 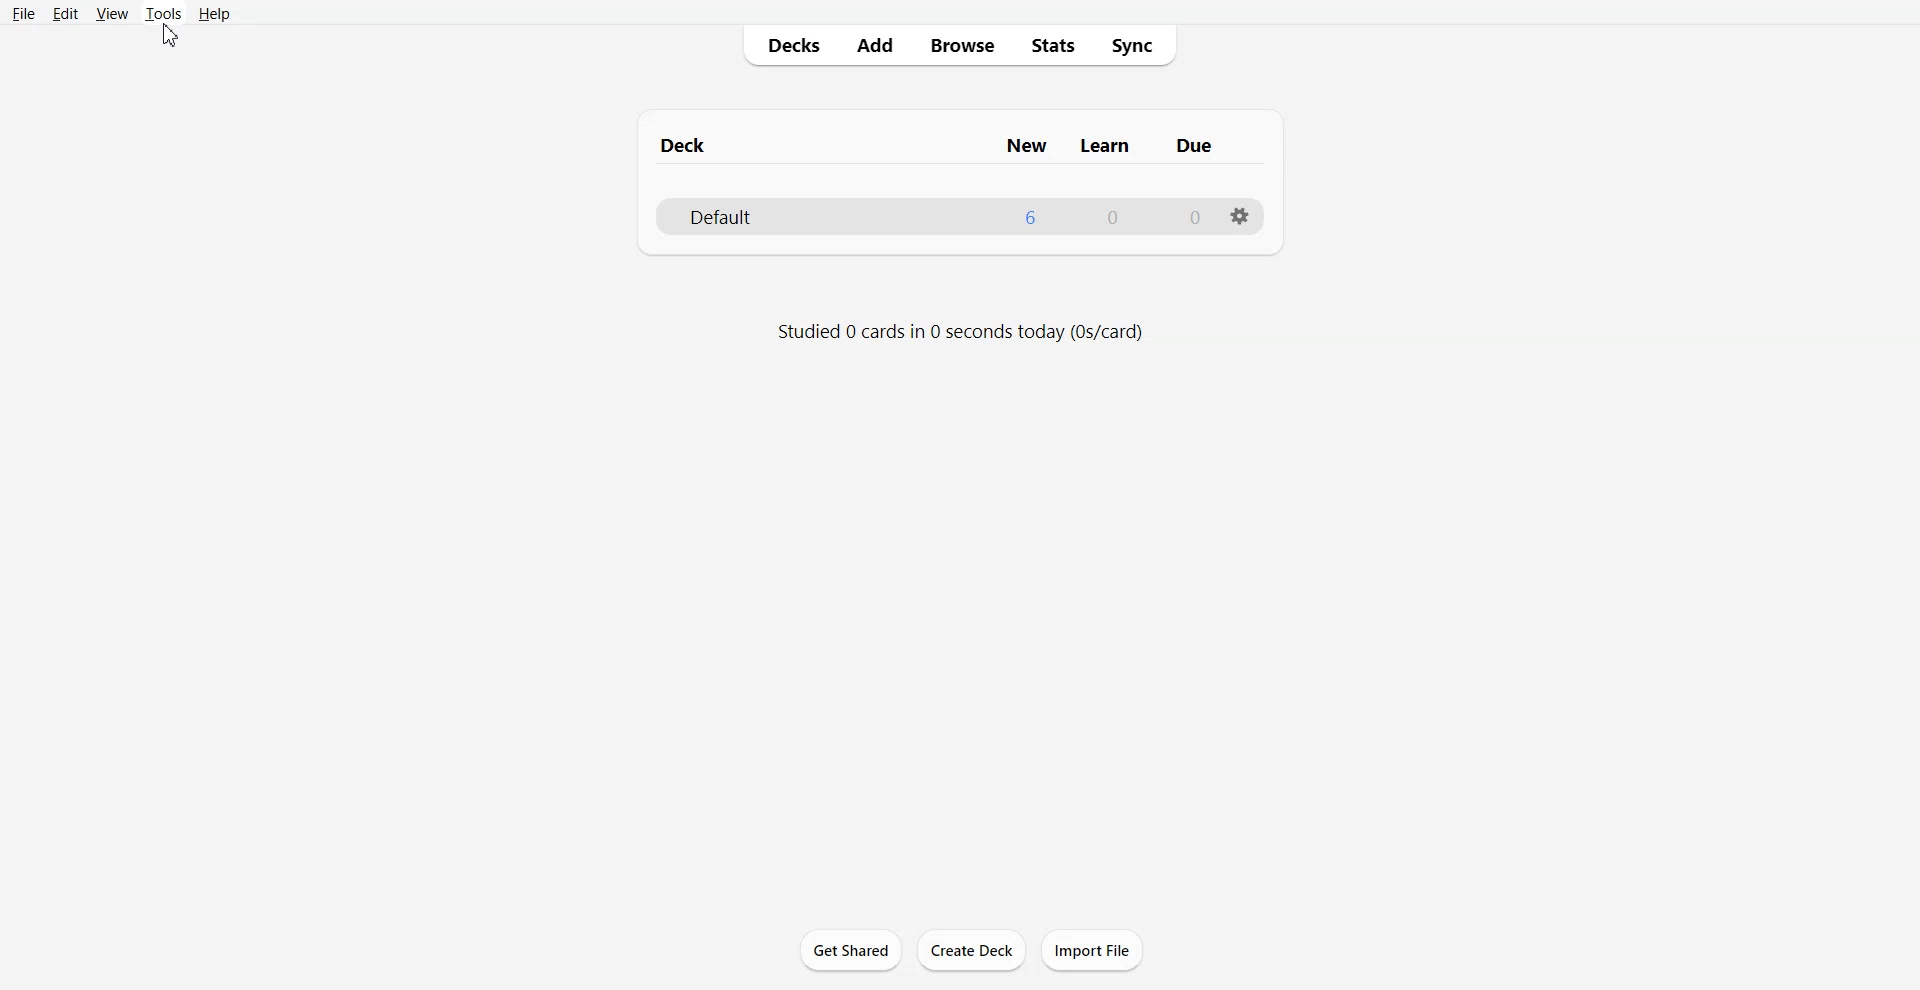 What do you see at coordinates (24, 13) in the screenshot?
I see `File` at bounding box center [24, 13].